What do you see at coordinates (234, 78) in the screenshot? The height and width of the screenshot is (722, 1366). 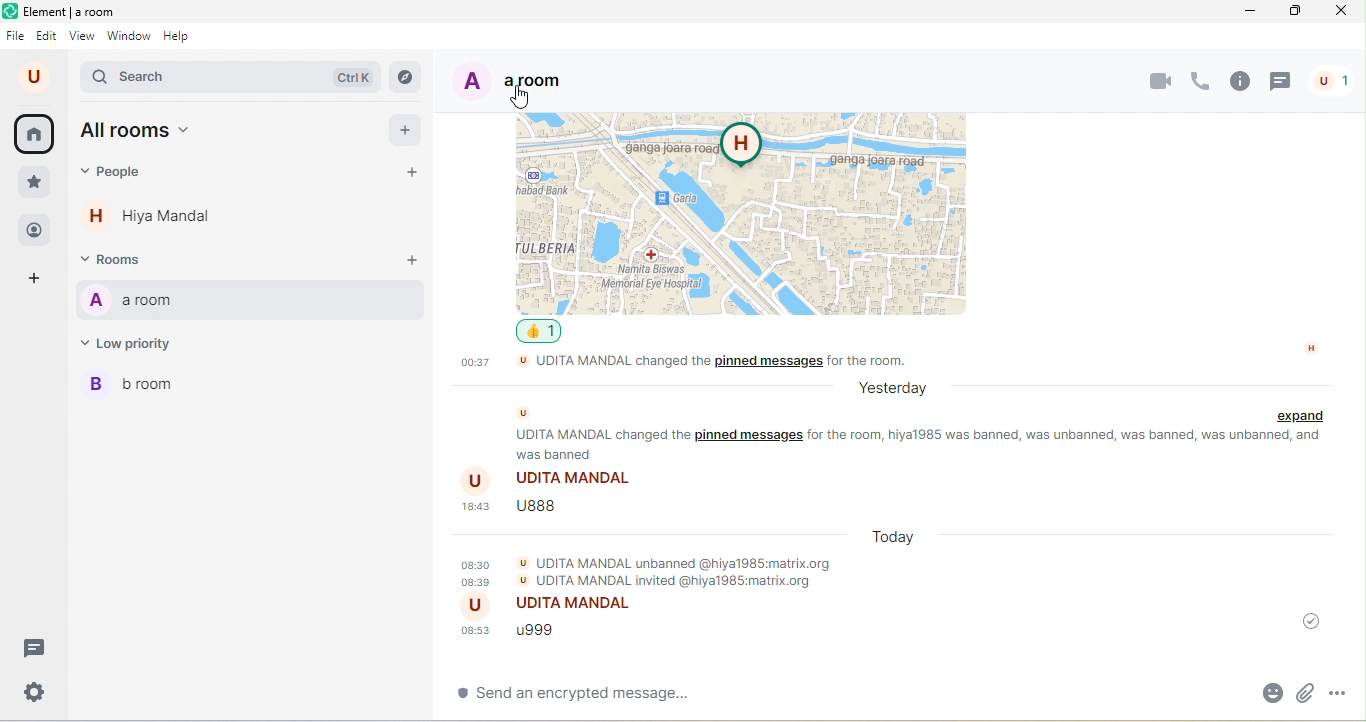 I see `search` at bounding box center [234, 78].